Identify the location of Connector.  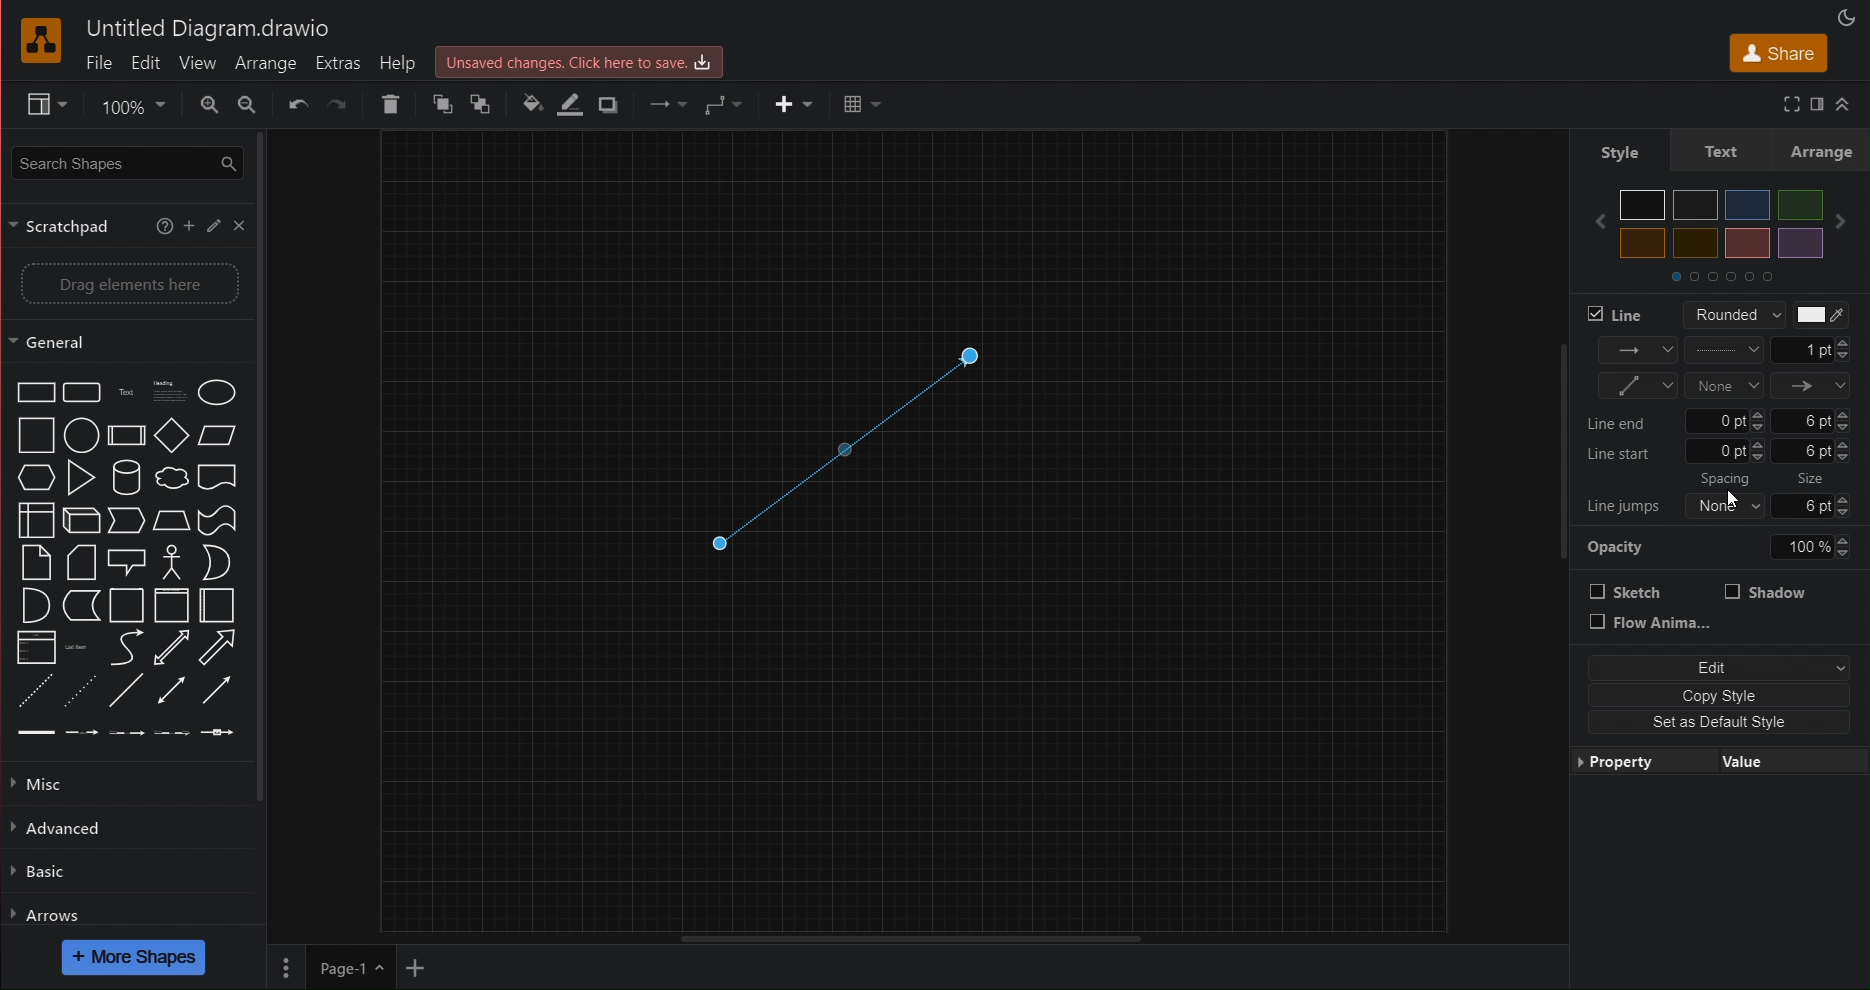
(723, 105).